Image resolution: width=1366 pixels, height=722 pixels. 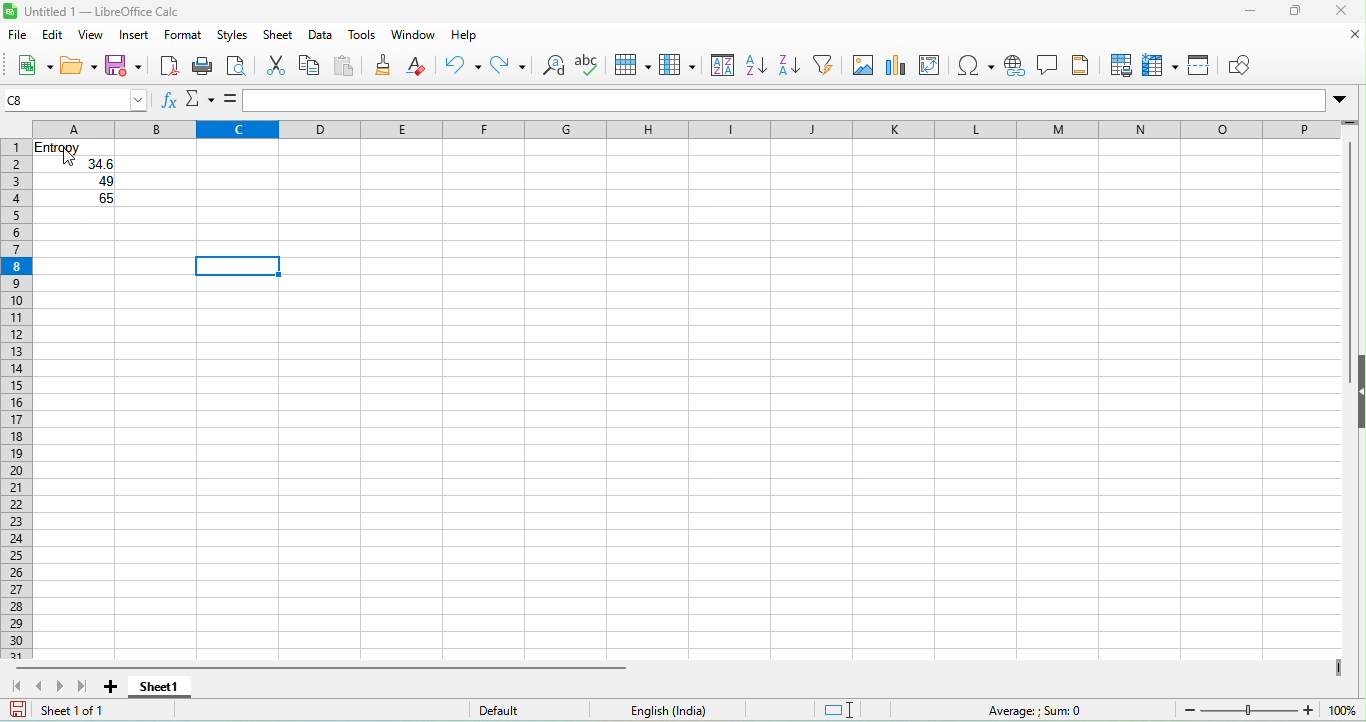 What do you see at coordinates (867, 66) in the screenshot?
I see `image` at bounding box center [867, 66].